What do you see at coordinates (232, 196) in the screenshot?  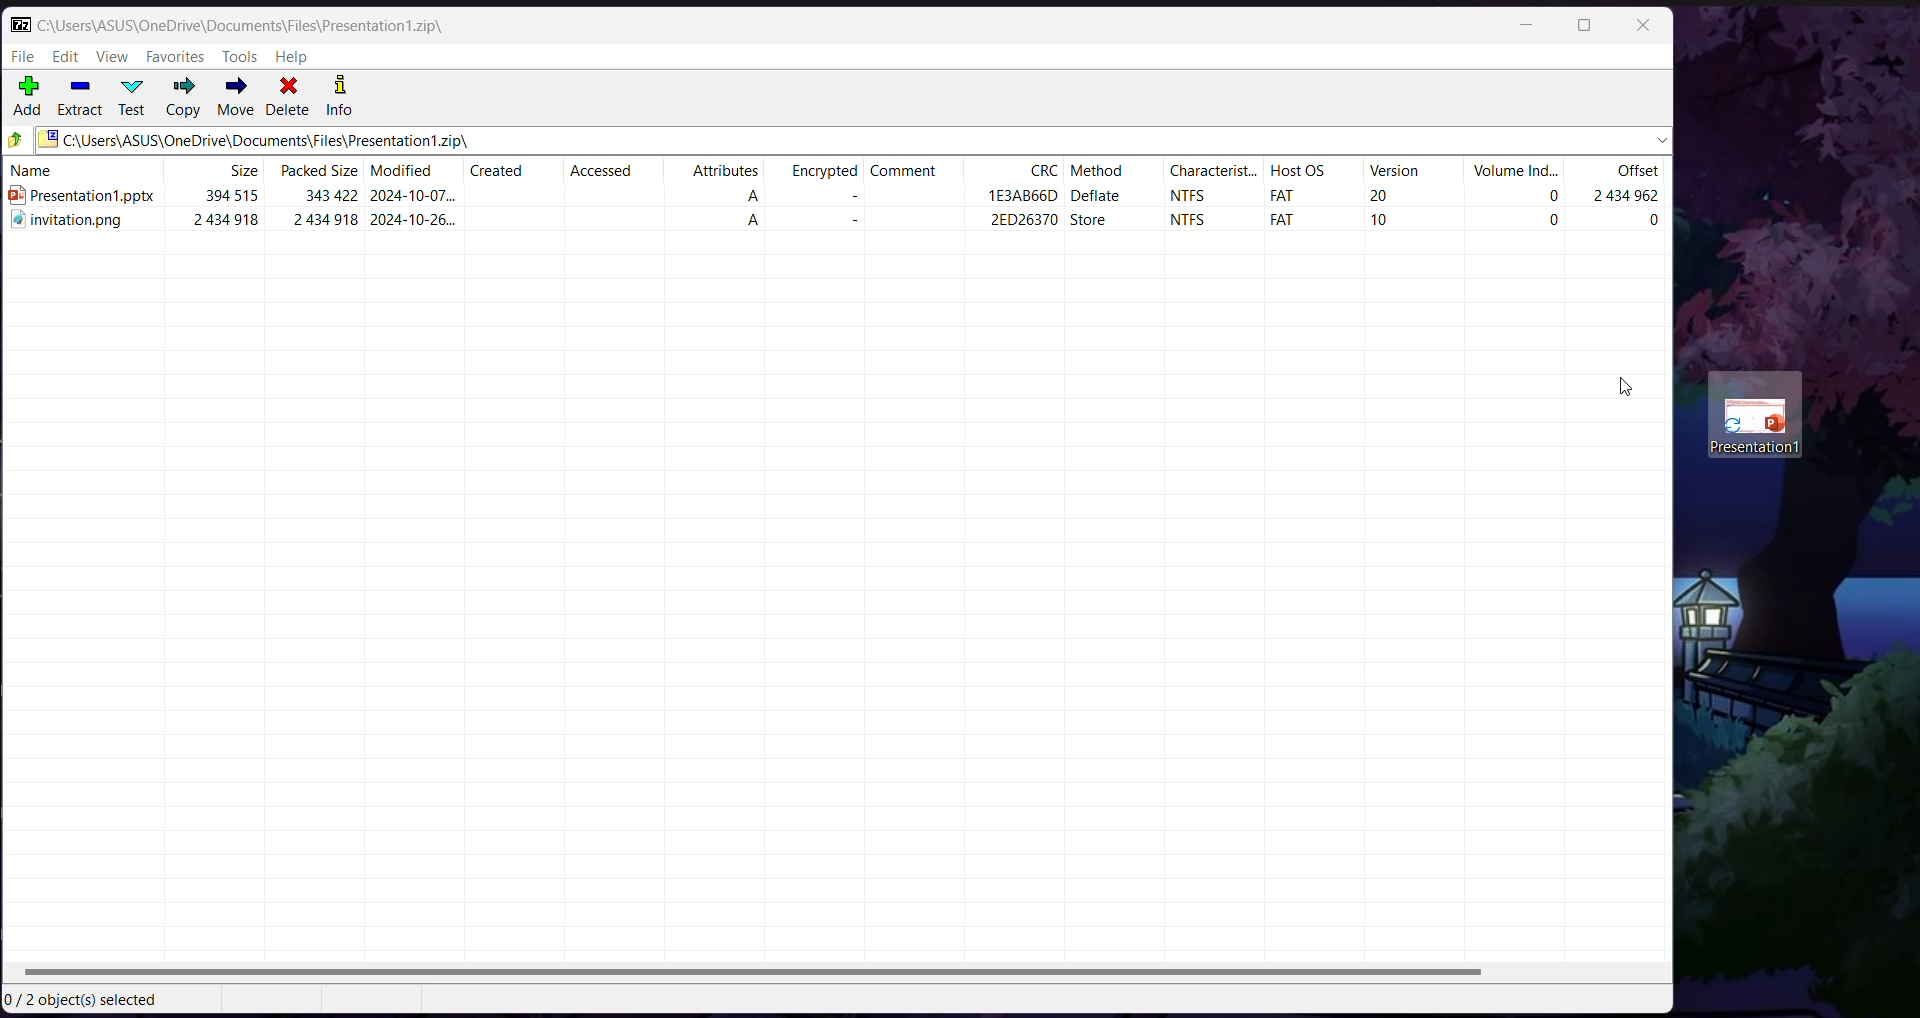 I see `394515` at bounding box center [232, 196].